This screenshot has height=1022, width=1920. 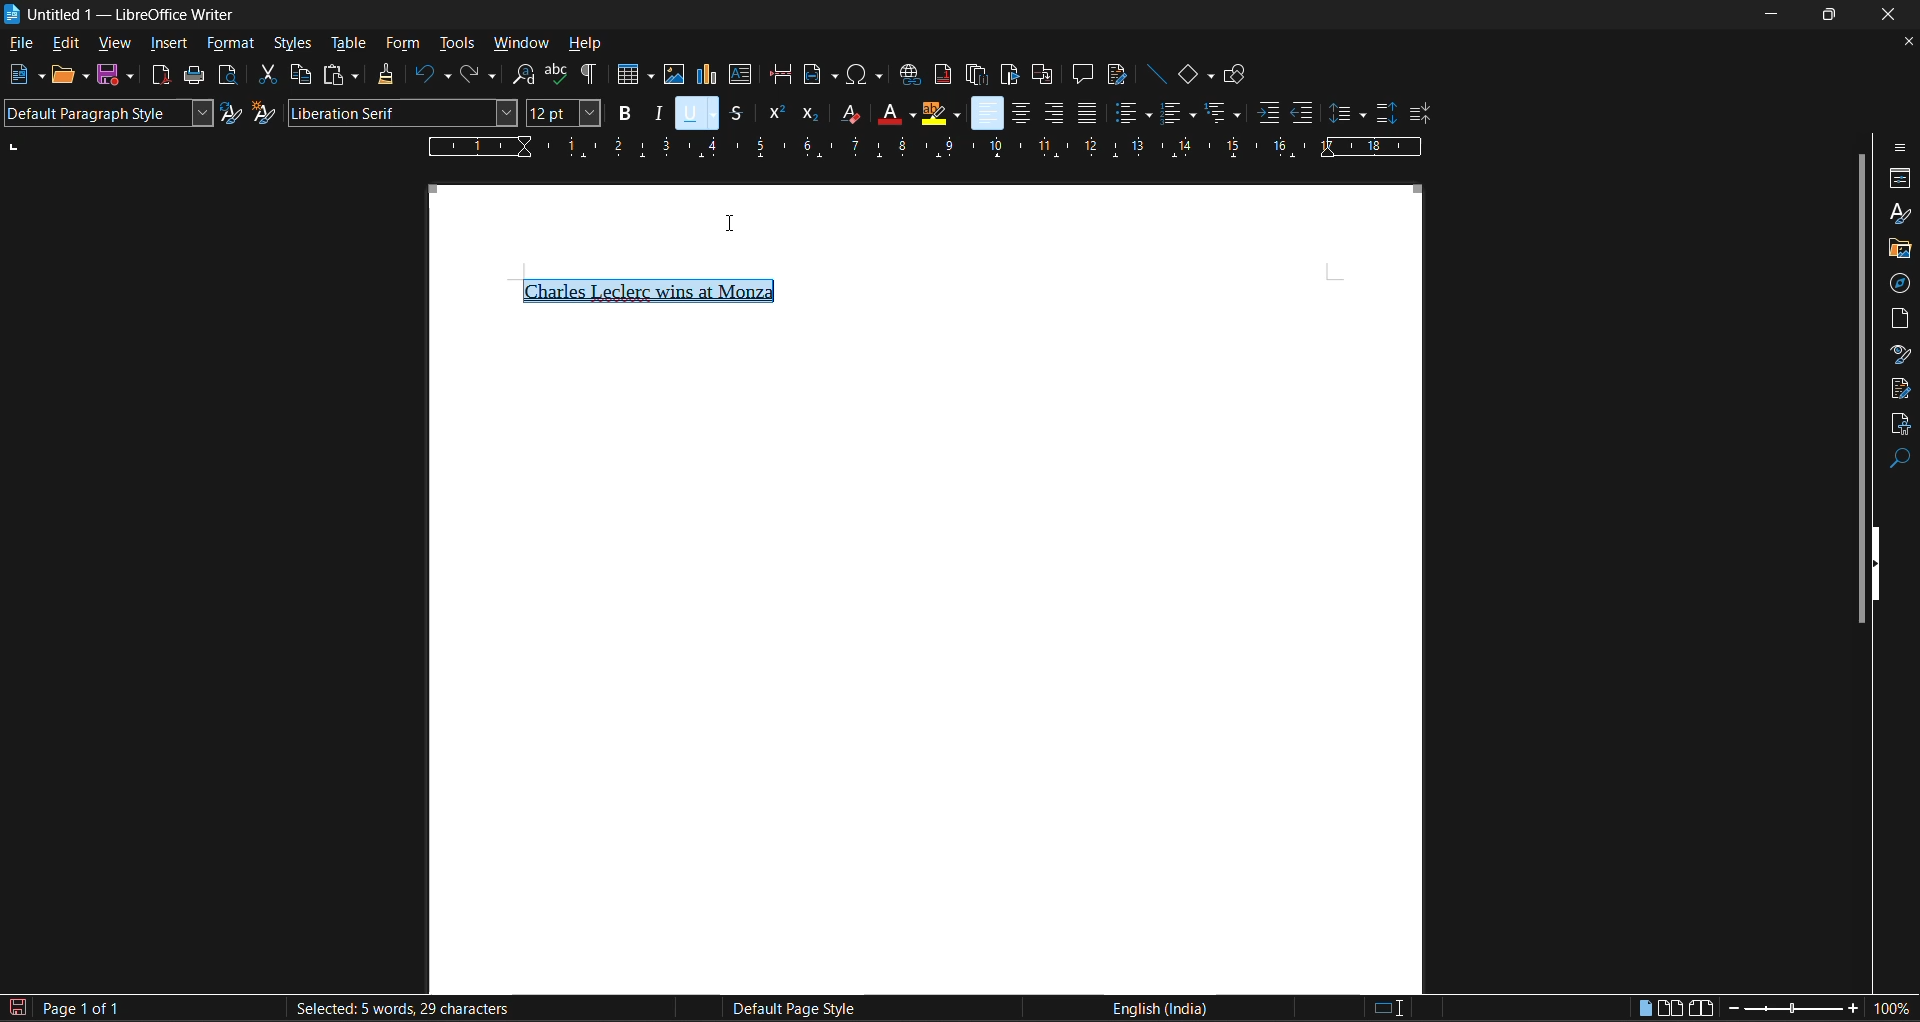 I want to click on font color, so click(x=892, y=112).